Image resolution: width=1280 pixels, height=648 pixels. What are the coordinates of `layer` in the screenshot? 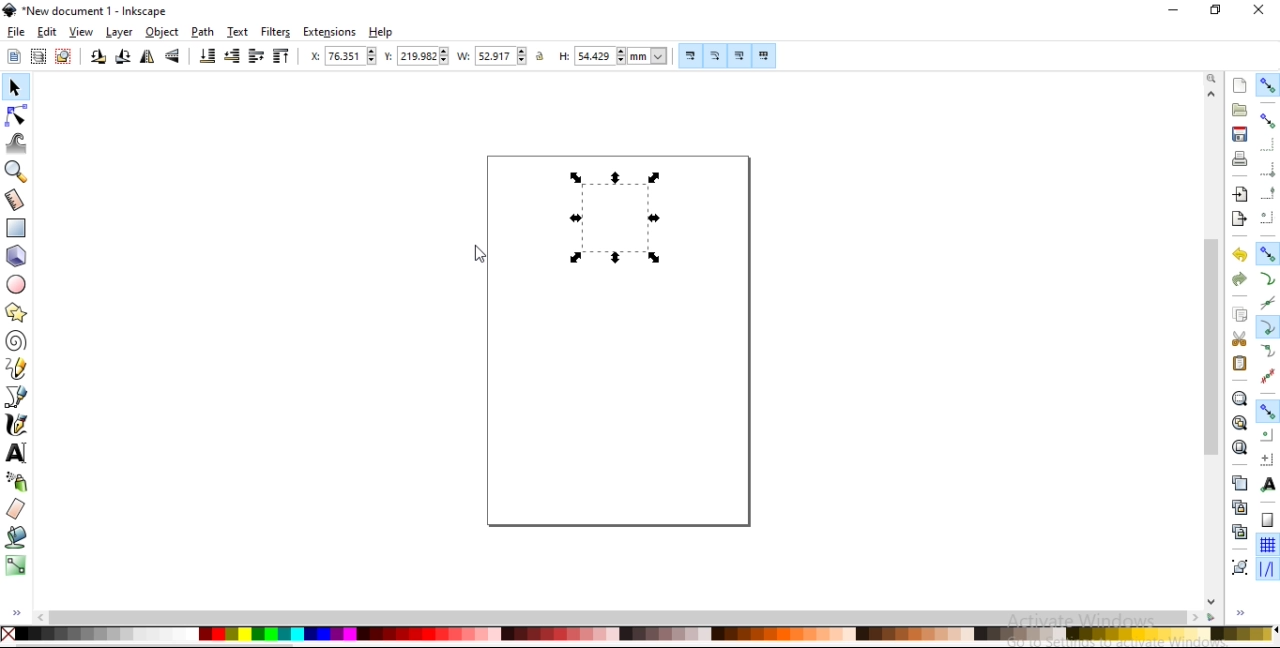 It's located at (118, 33).